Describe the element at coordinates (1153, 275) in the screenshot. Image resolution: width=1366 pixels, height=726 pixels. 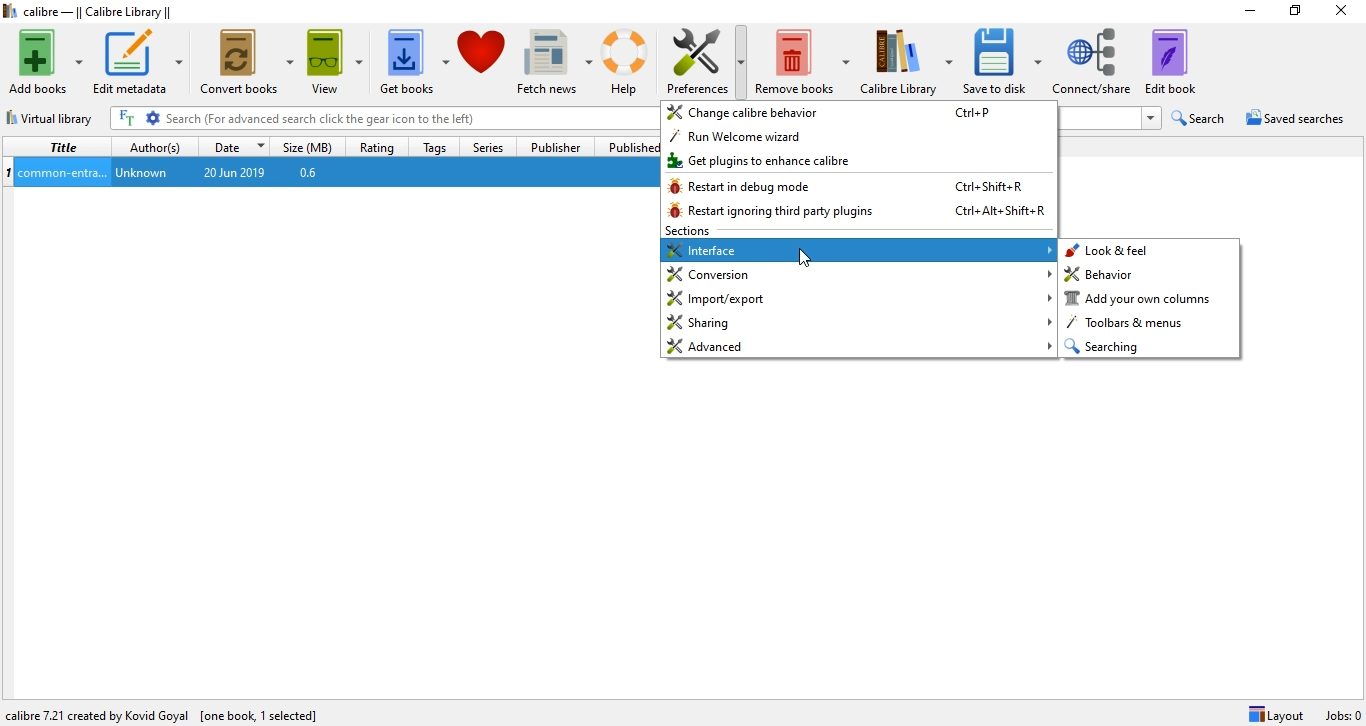
I see `behavior` at that location.